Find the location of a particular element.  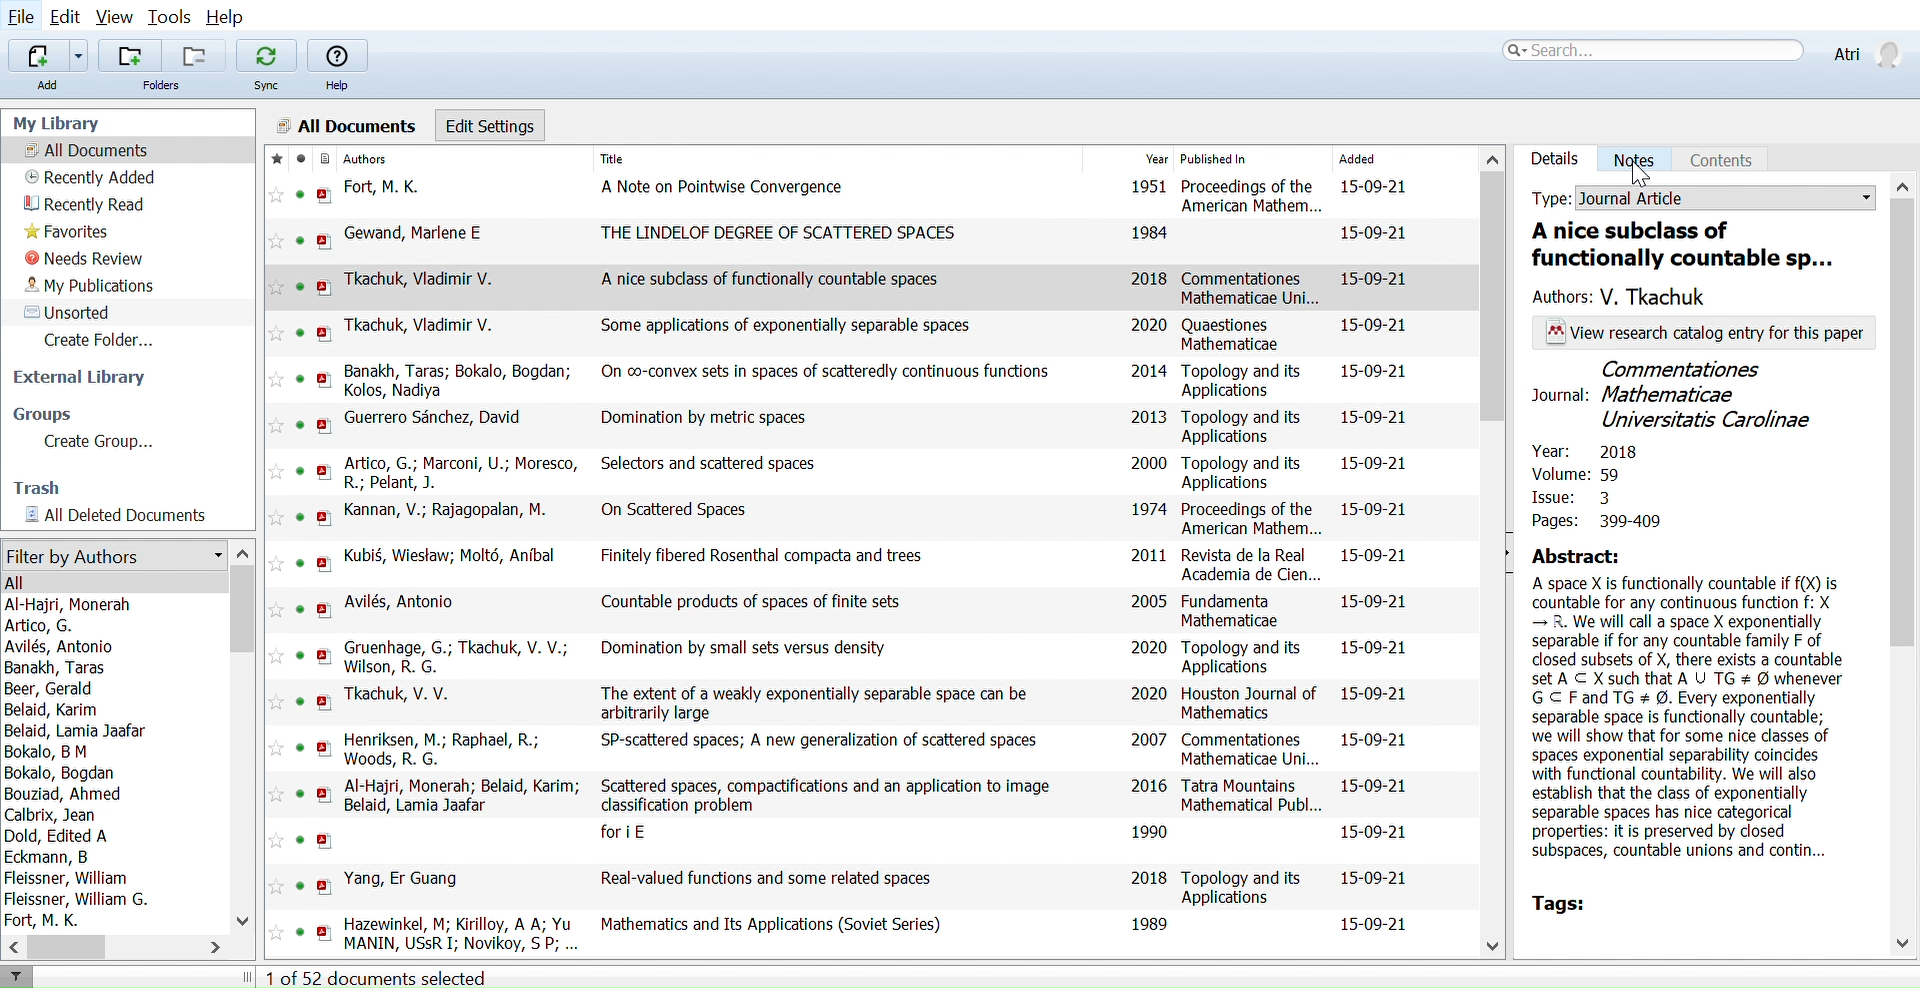

2016 is located at coordinates (1149, 786).